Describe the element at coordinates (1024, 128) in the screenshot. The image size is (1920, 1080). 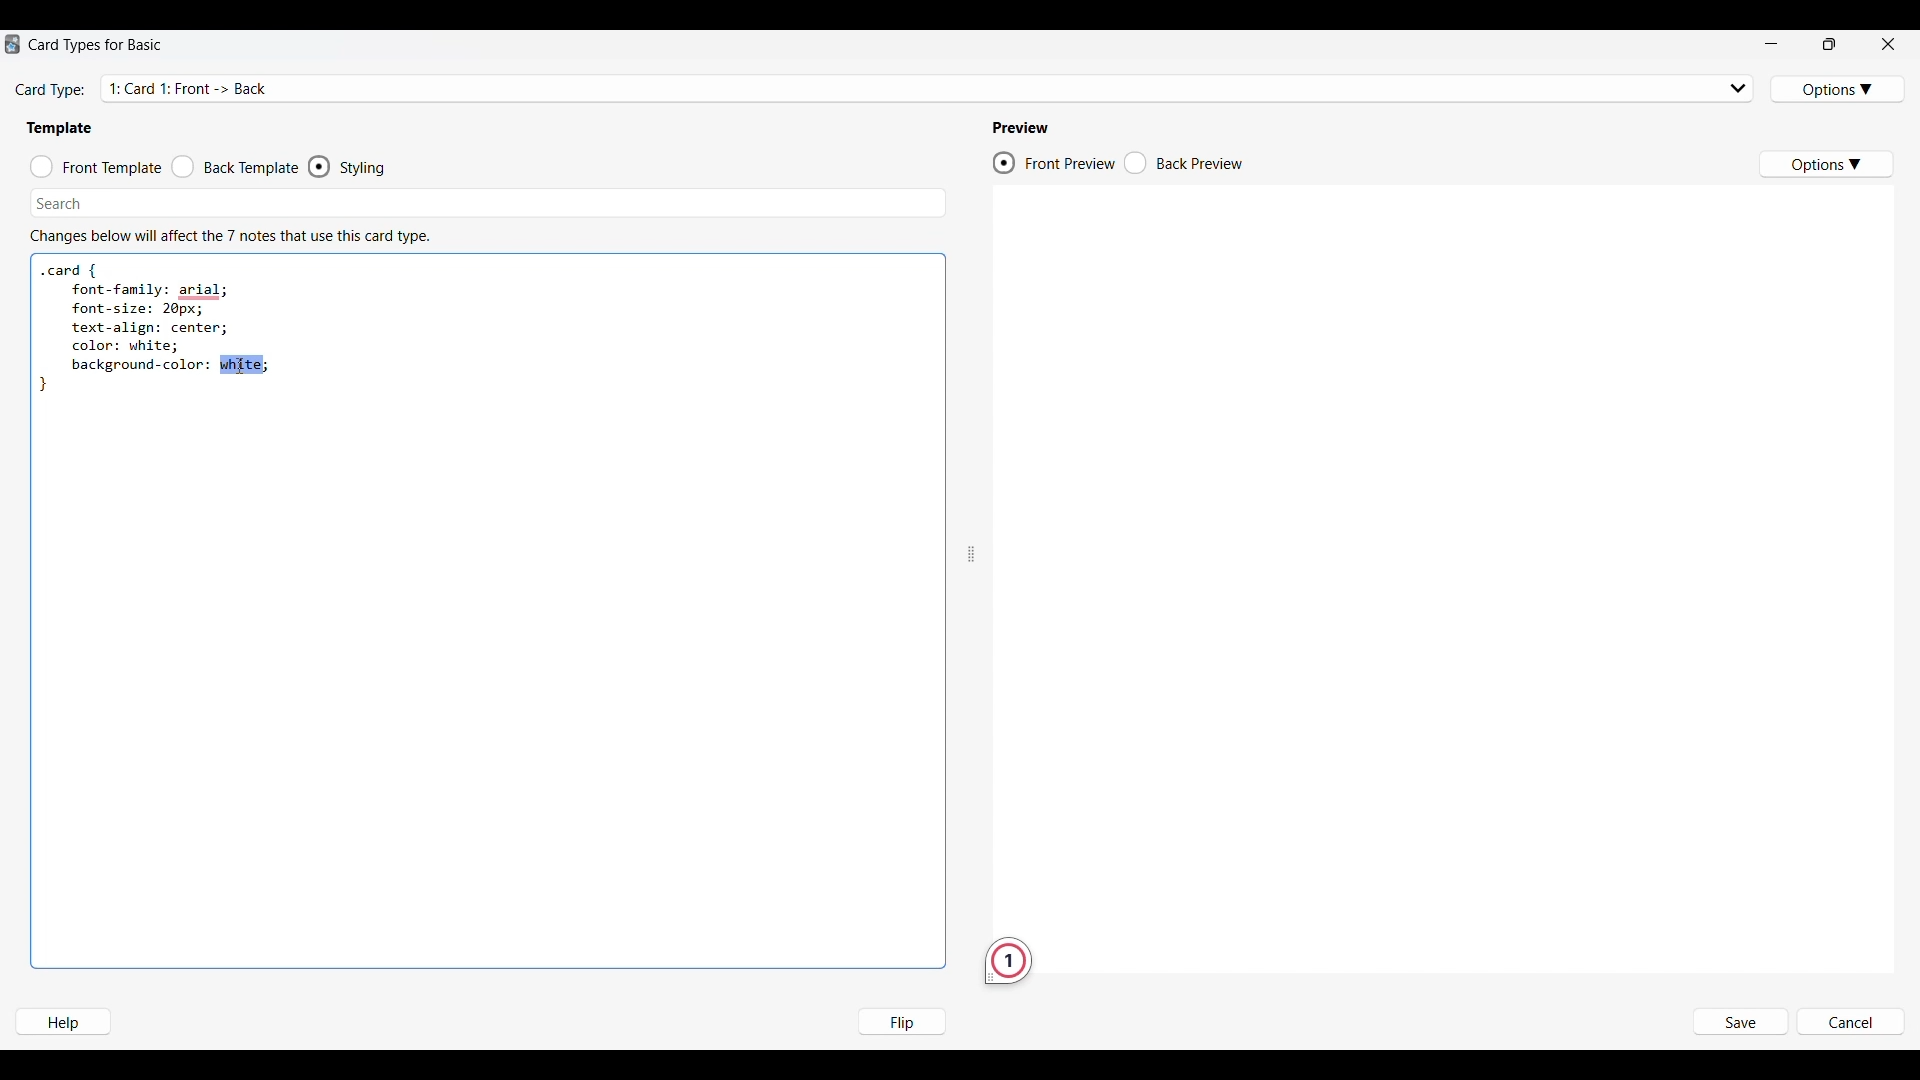
I see `Indicates Preview section` at that location.